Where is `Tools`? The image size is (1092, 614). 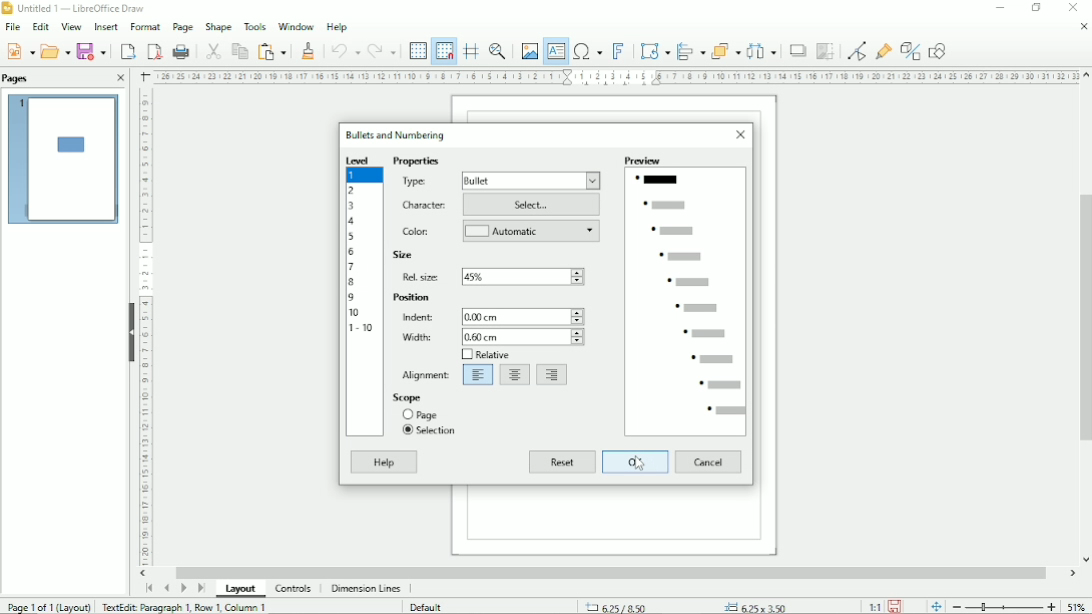 Tools is located at coordinates (254, 26).